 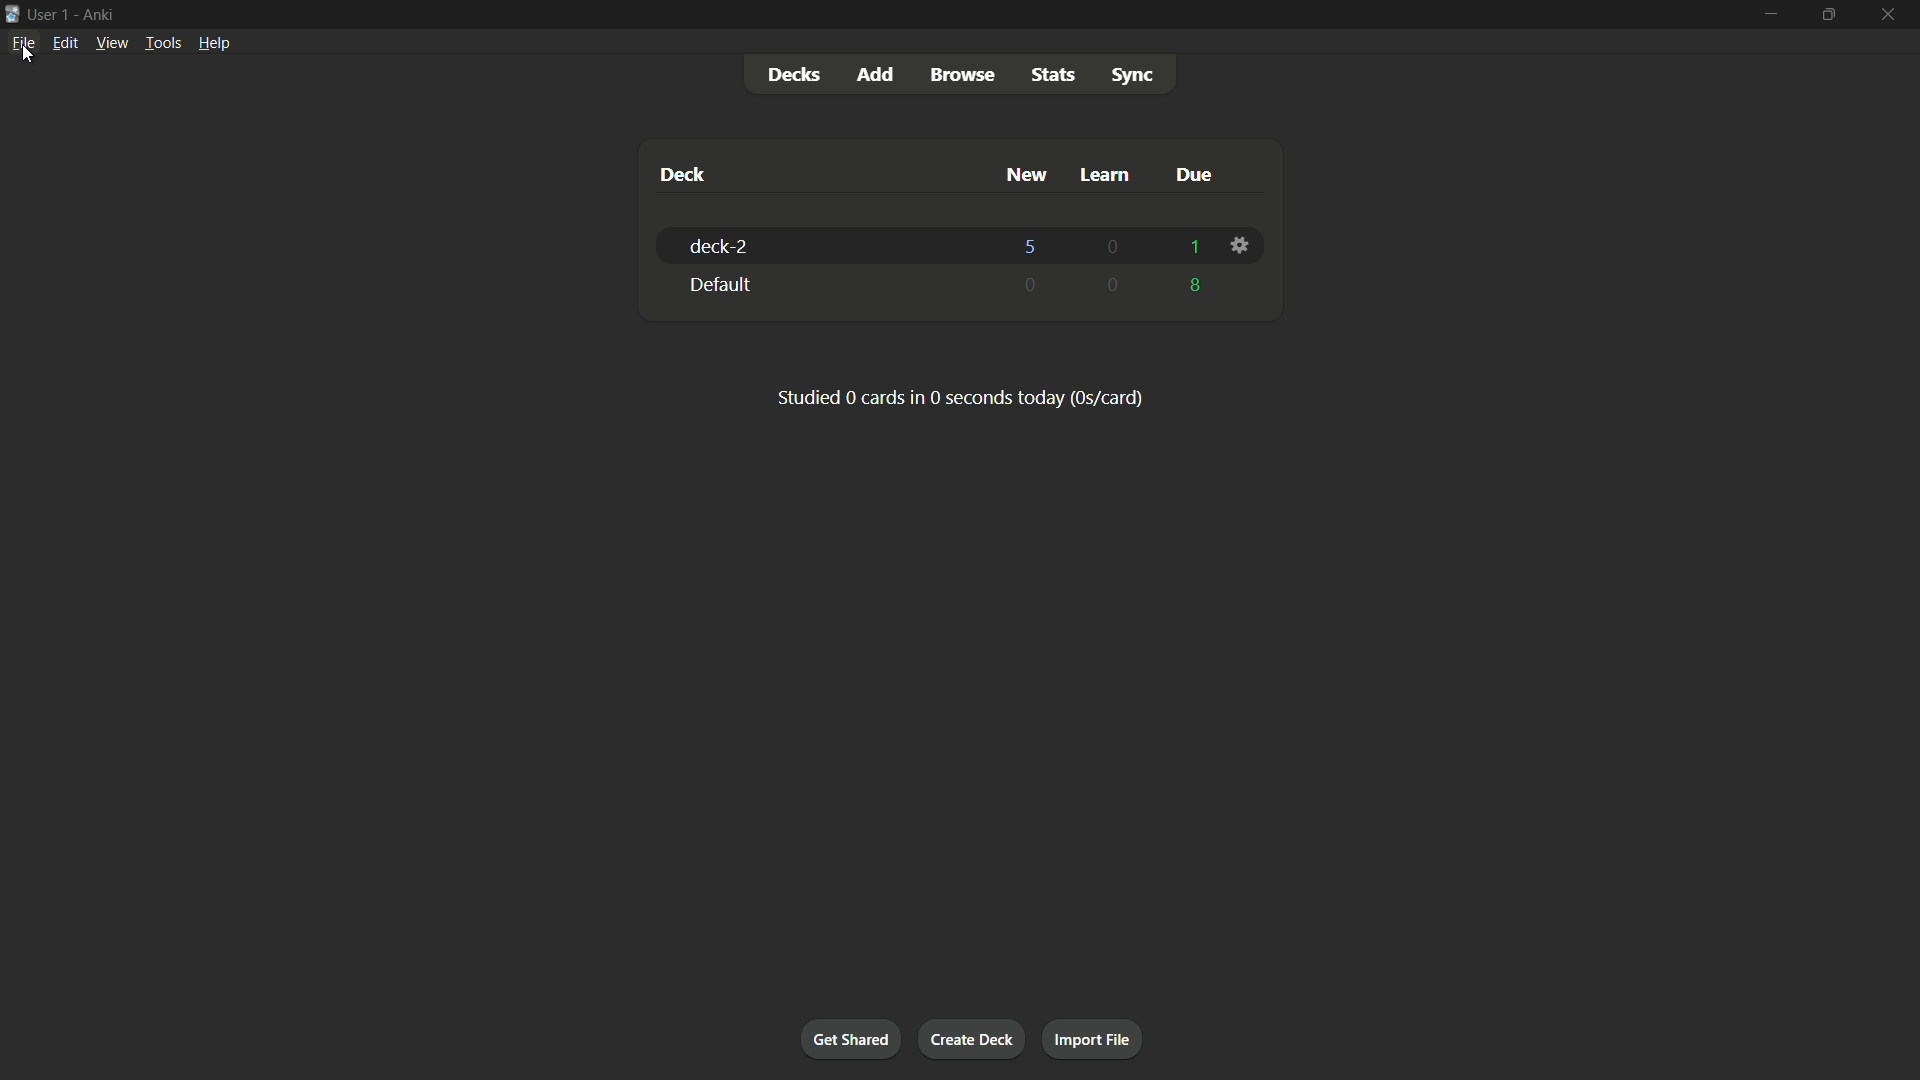 I want to click on Stats, so click(x=1052, y=74).